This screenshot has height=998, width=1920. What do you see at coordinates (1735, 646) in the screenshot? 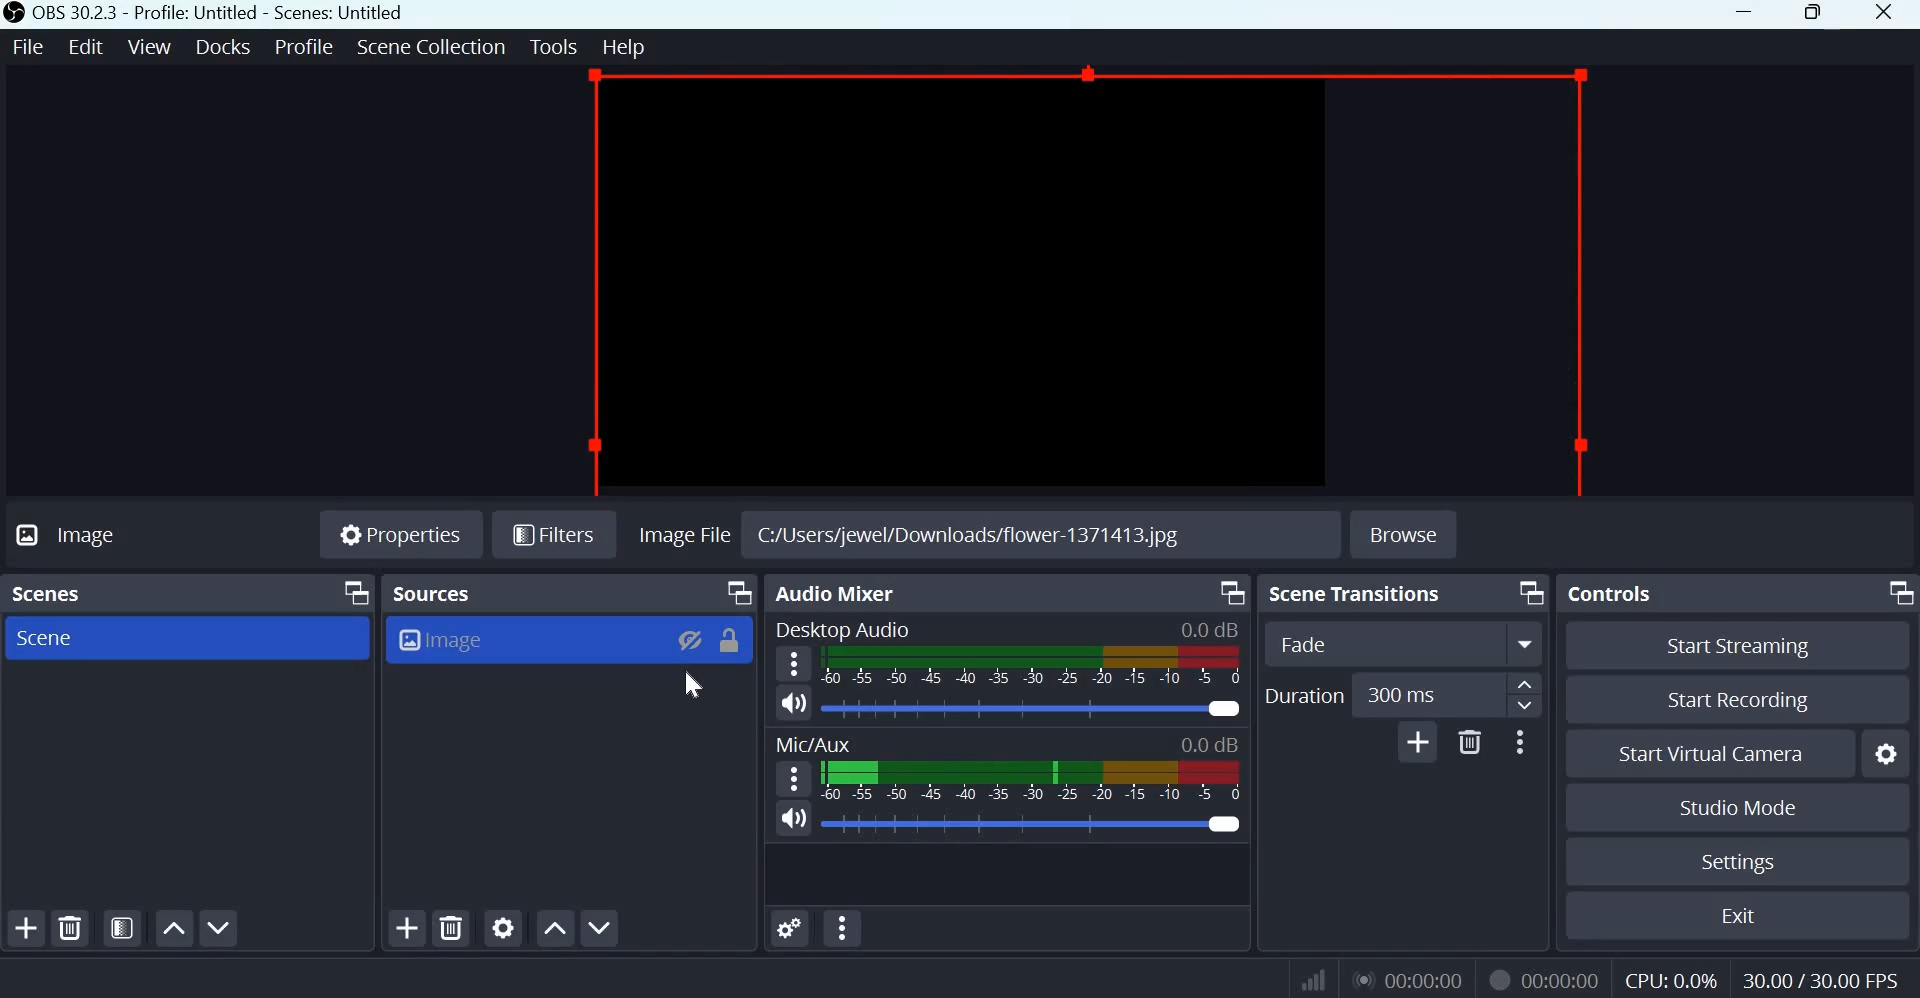
I see `Start streaming` at bounding box center [1735, 646].